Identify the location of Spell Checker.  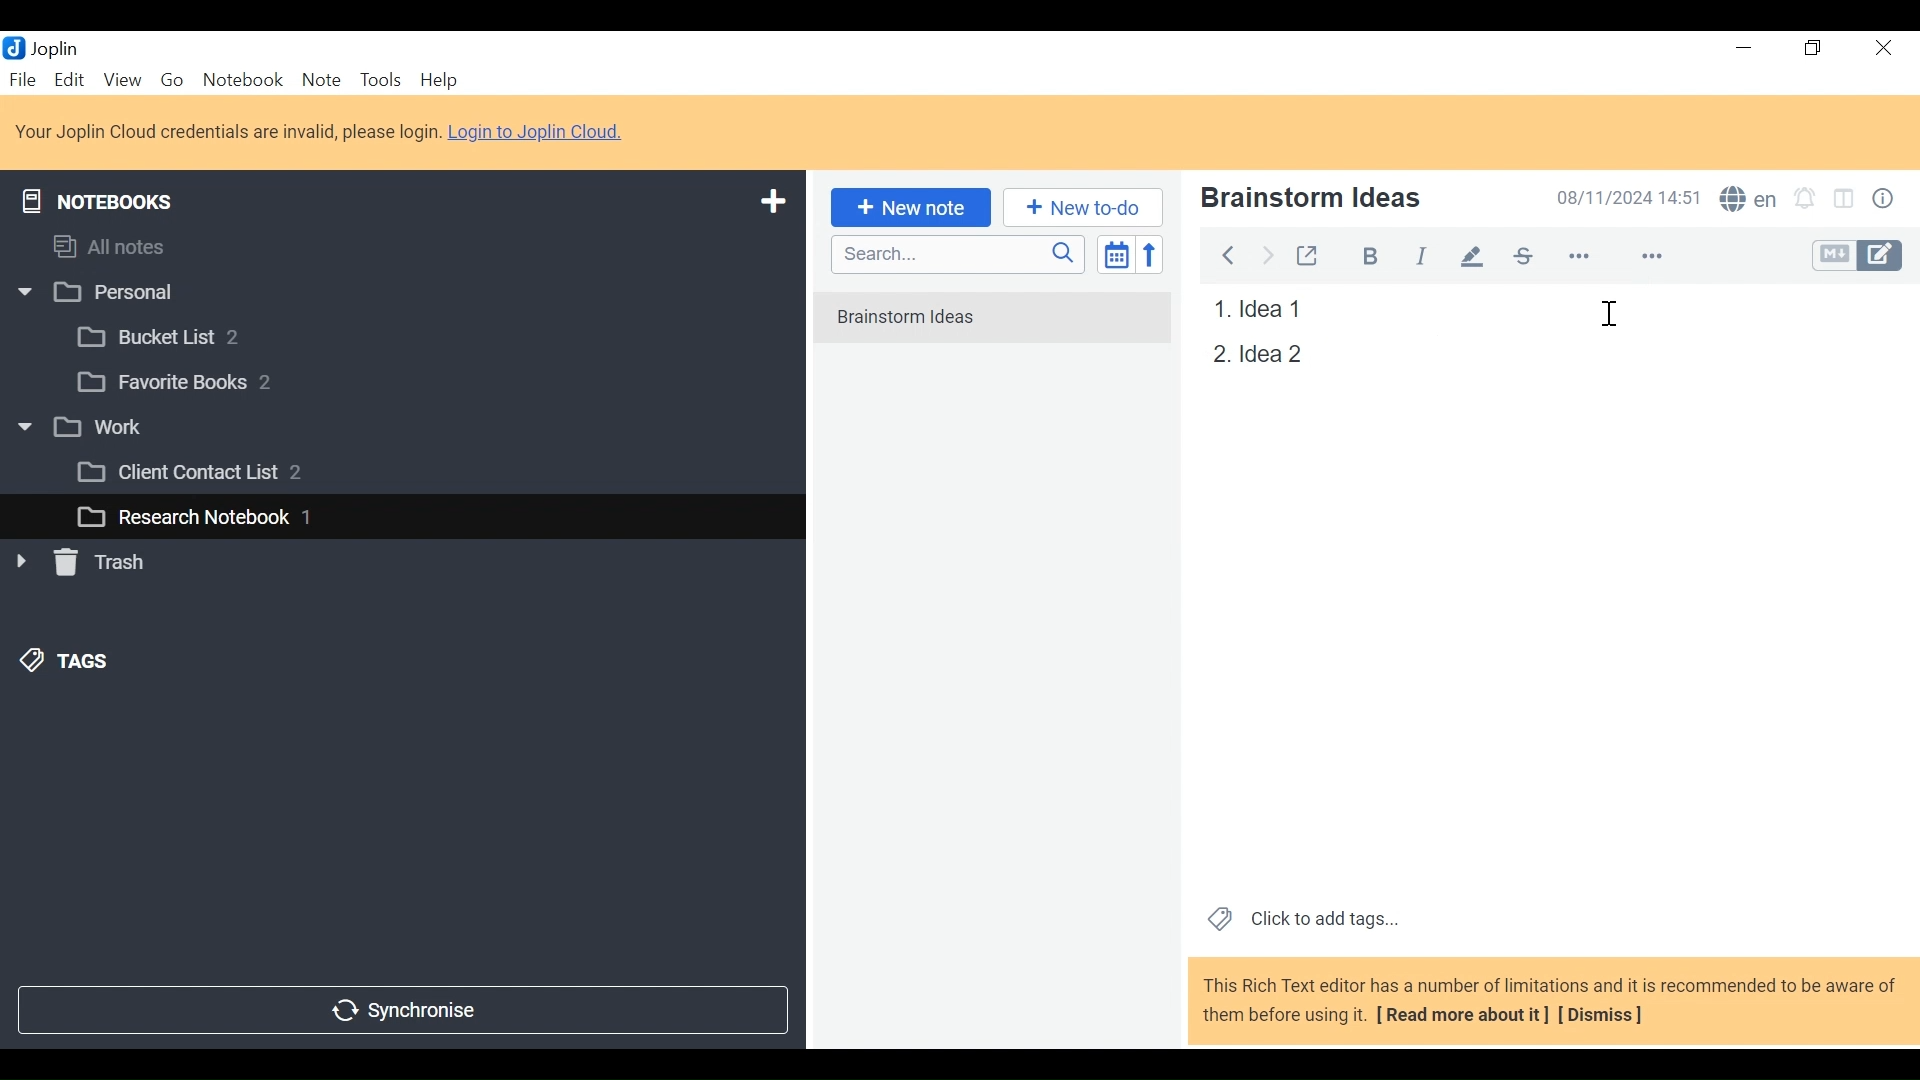
(1748, 201).